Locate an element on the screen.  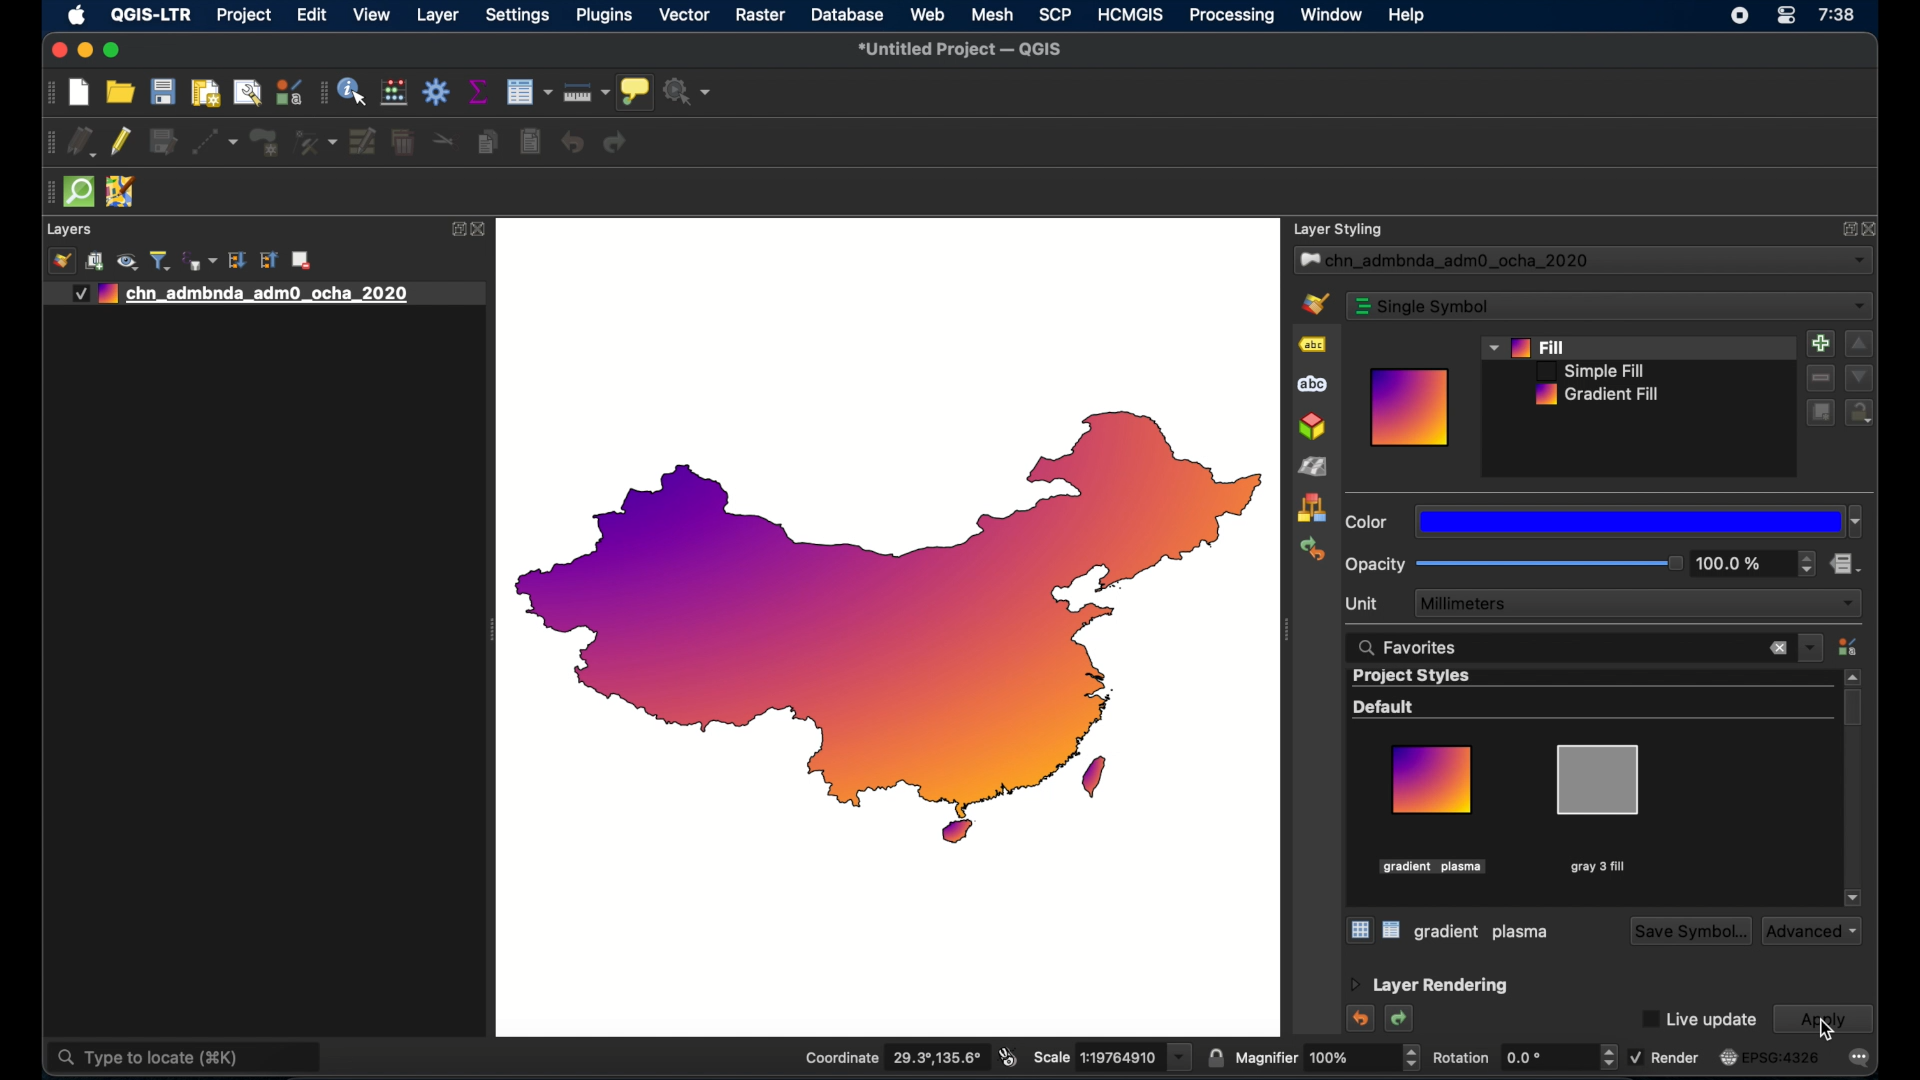
control center is located at coordinates (1787, 16).